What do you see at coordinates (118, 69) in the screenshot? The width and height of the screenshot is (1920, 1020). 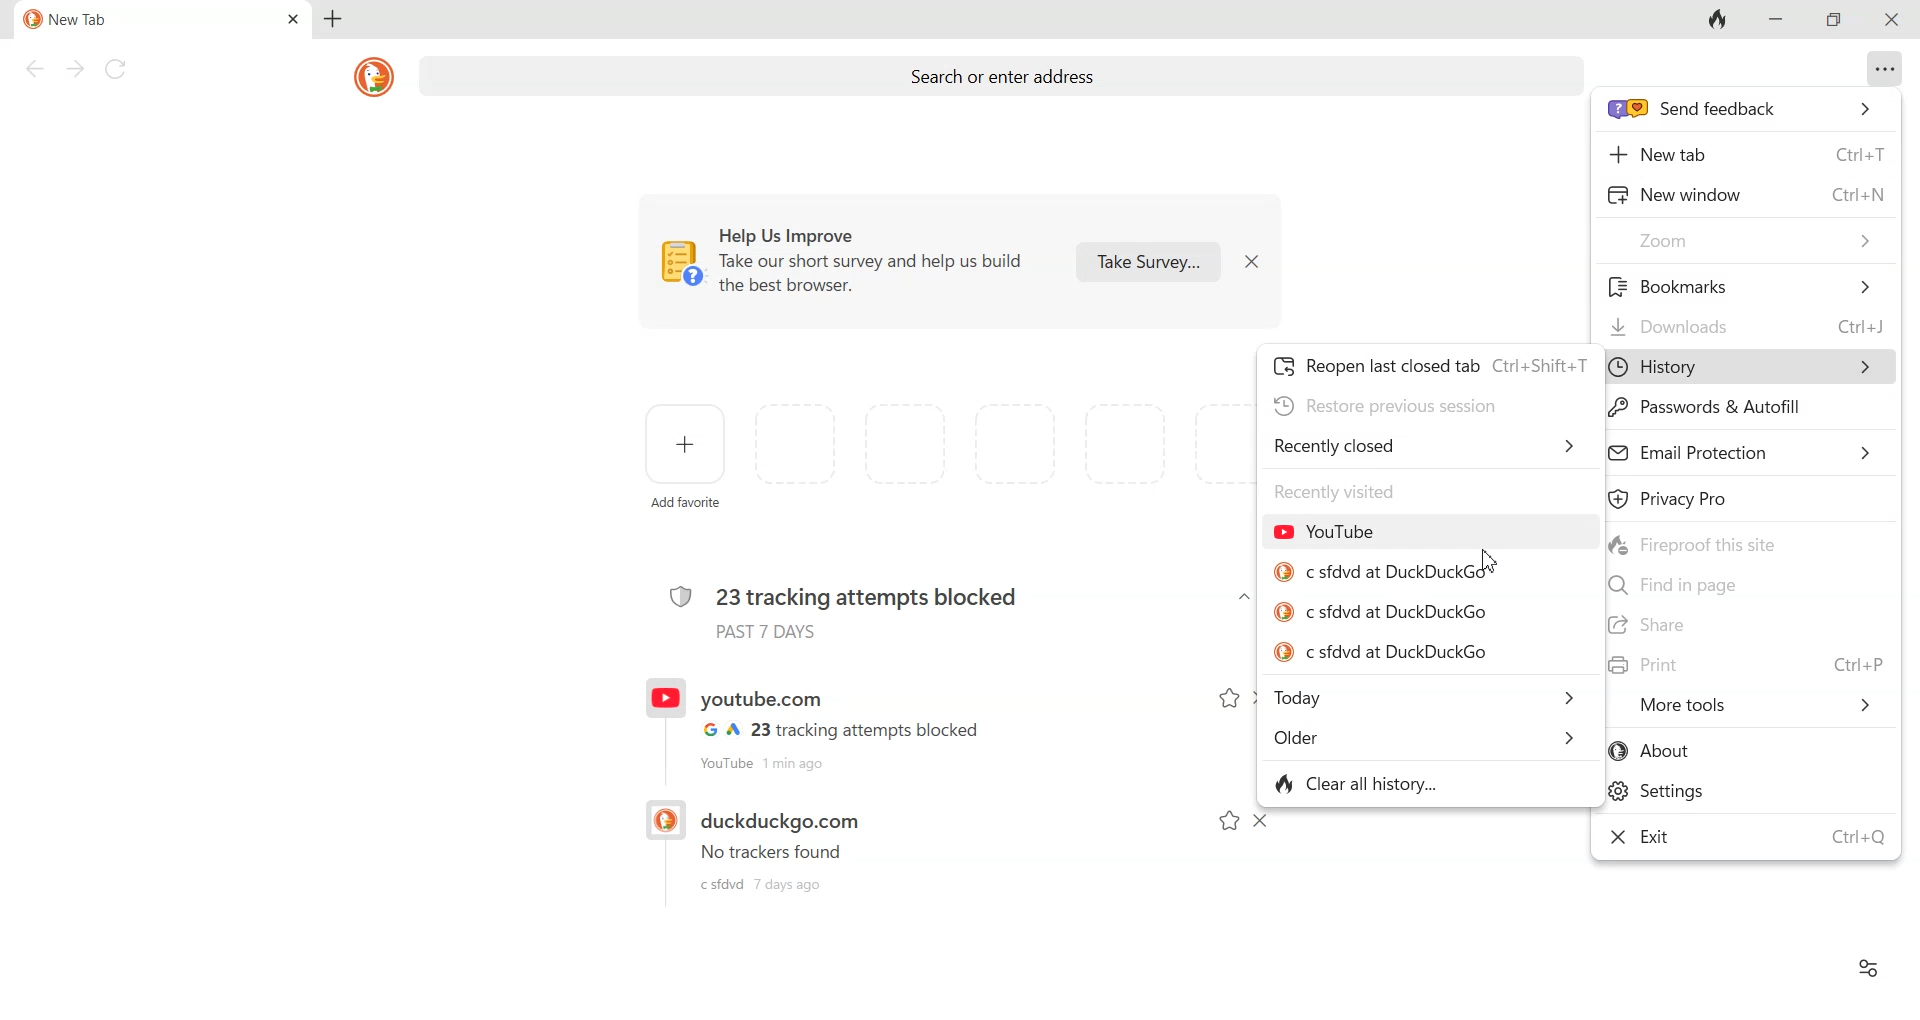 I see `Reload` at bounding box center [118, 69].